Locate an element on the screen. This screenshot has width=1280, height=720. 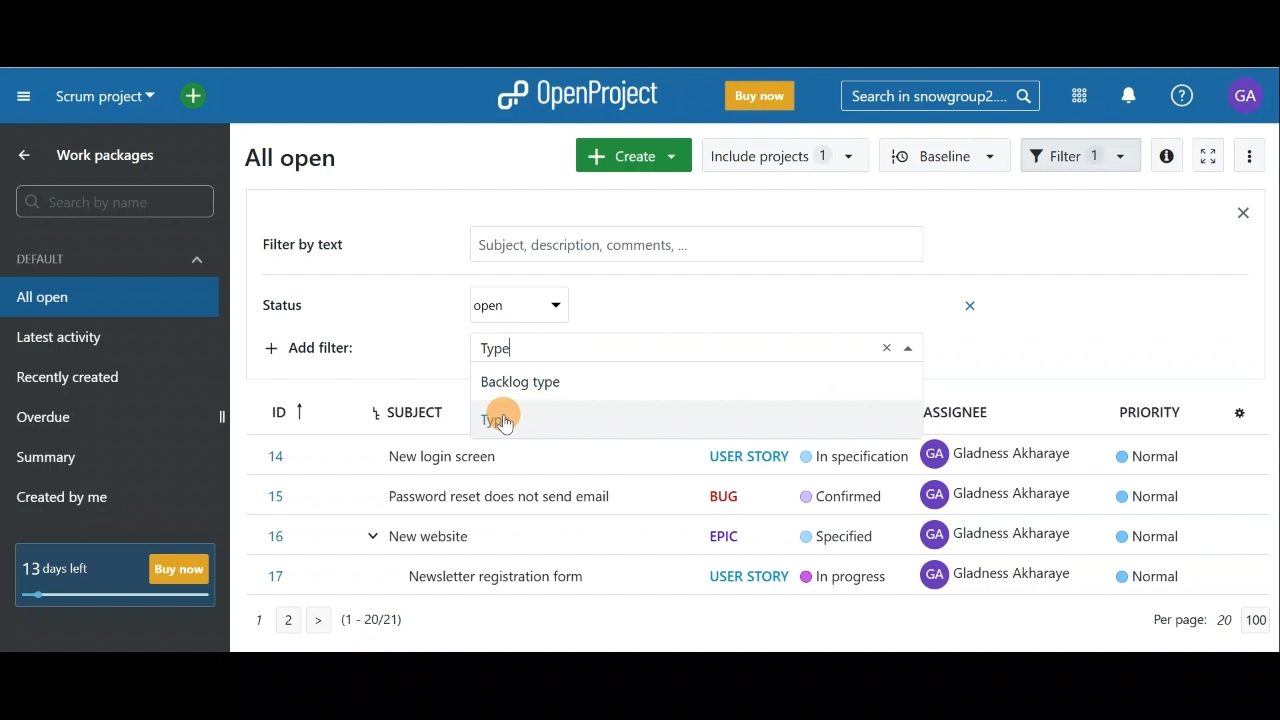
Created by me is located at coordinates (74, 500).